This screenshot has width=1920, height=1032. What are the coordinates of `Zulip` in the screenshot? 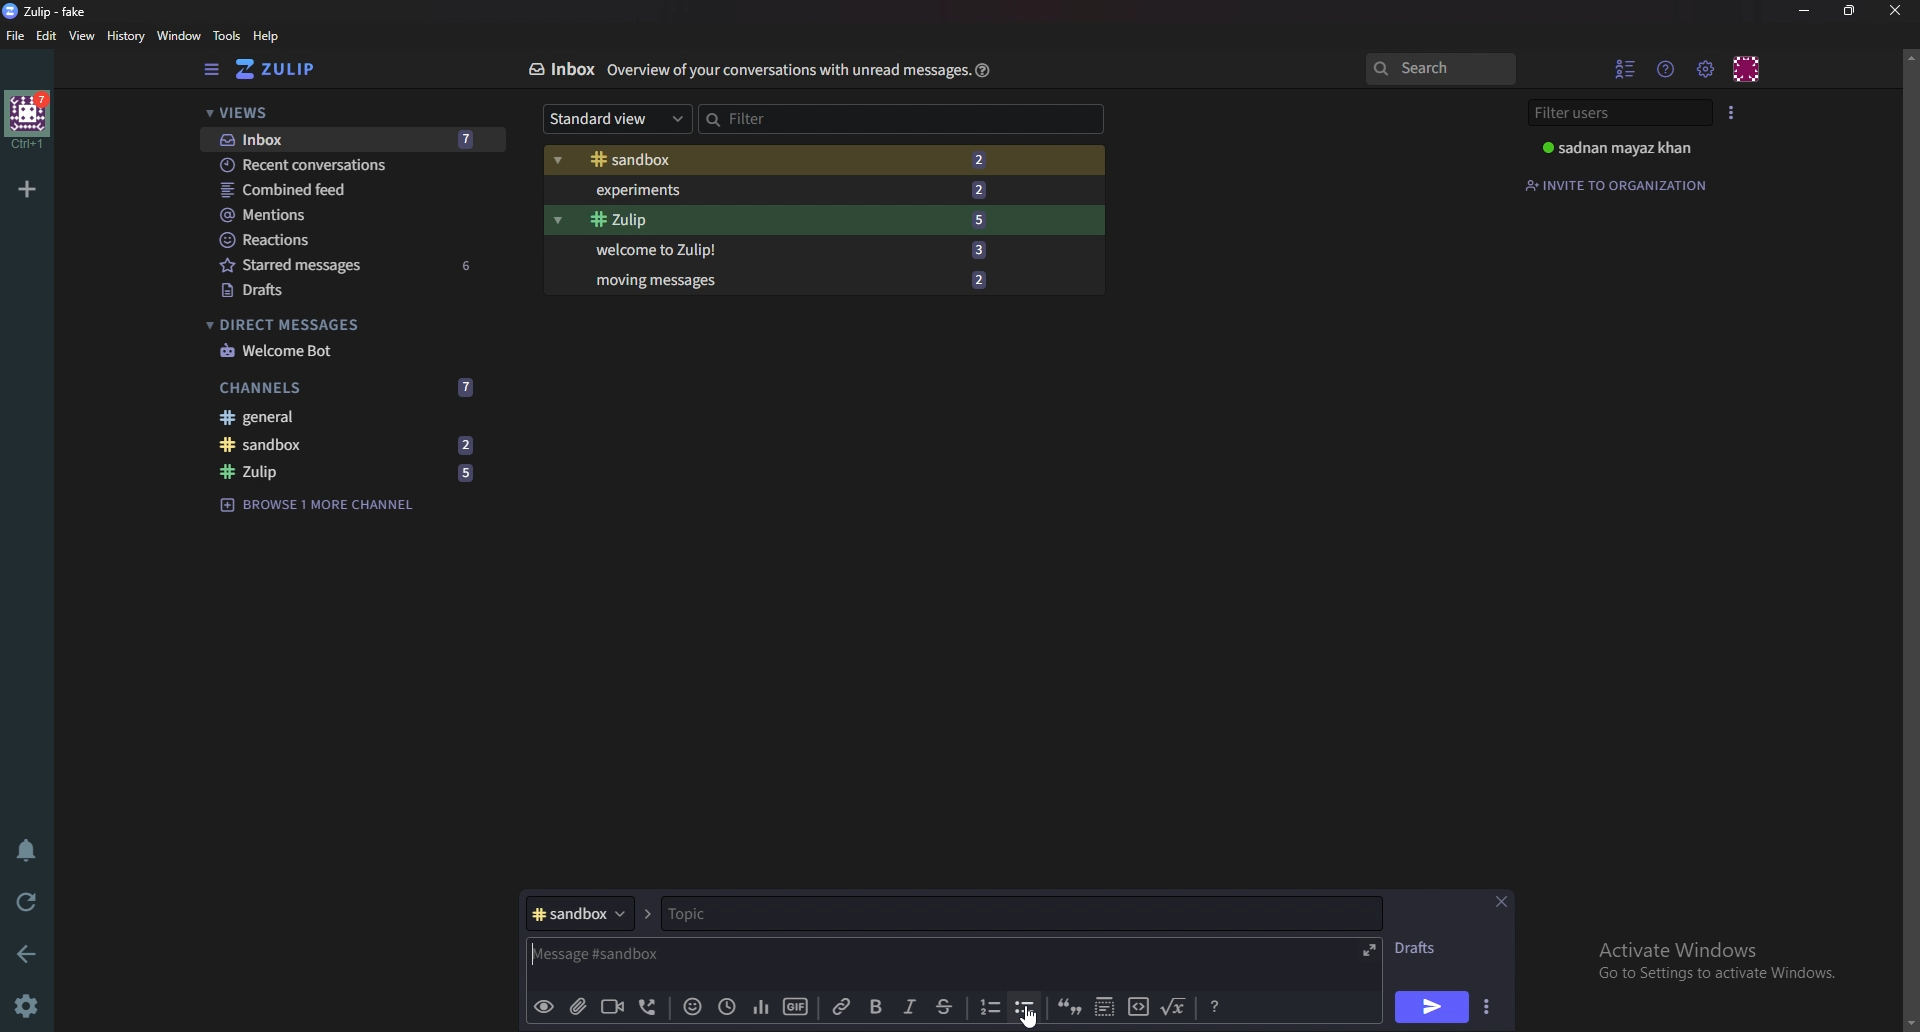 It's located at (349, 473).